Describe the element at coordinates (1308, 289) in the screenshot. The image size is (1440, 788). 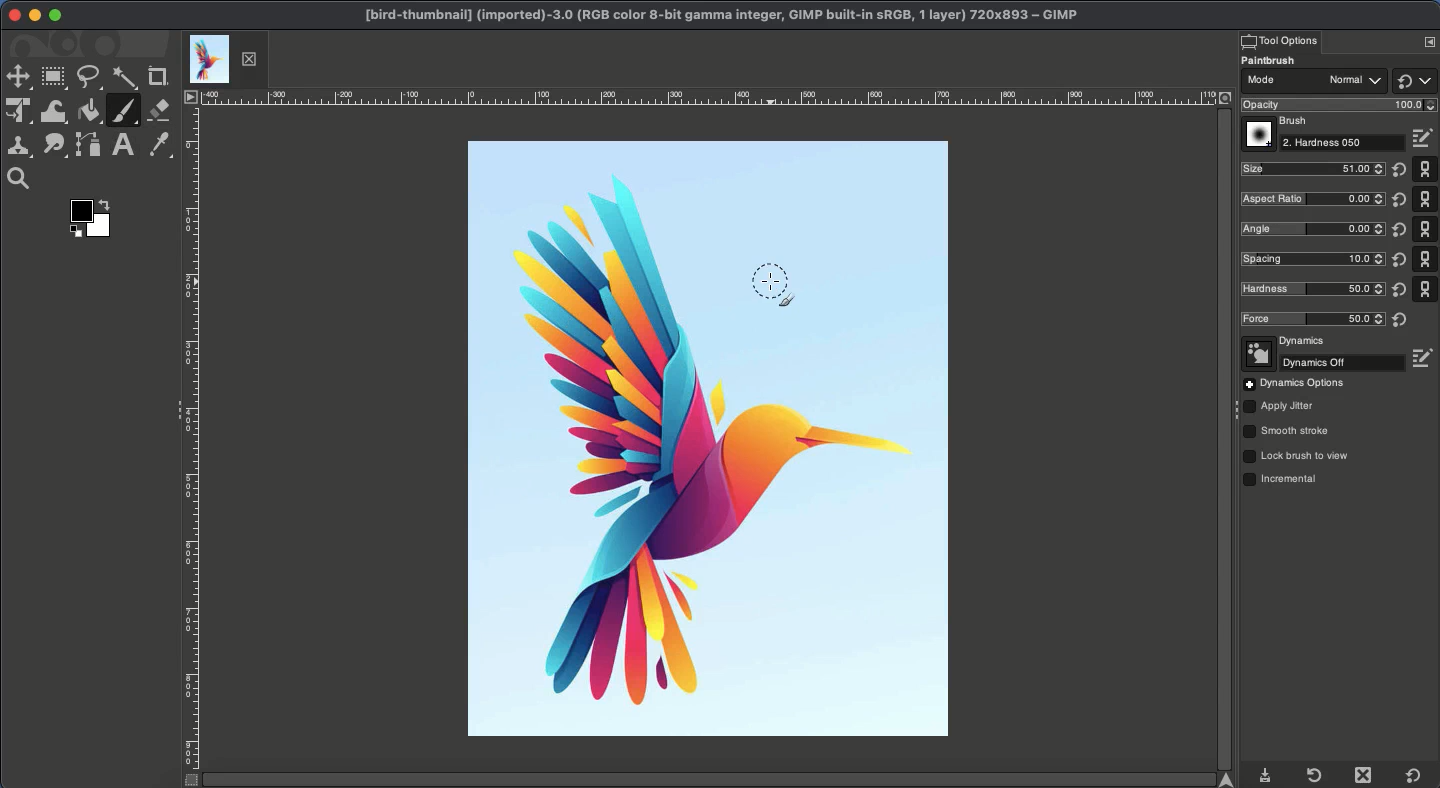
I see `Hardness` at that location.